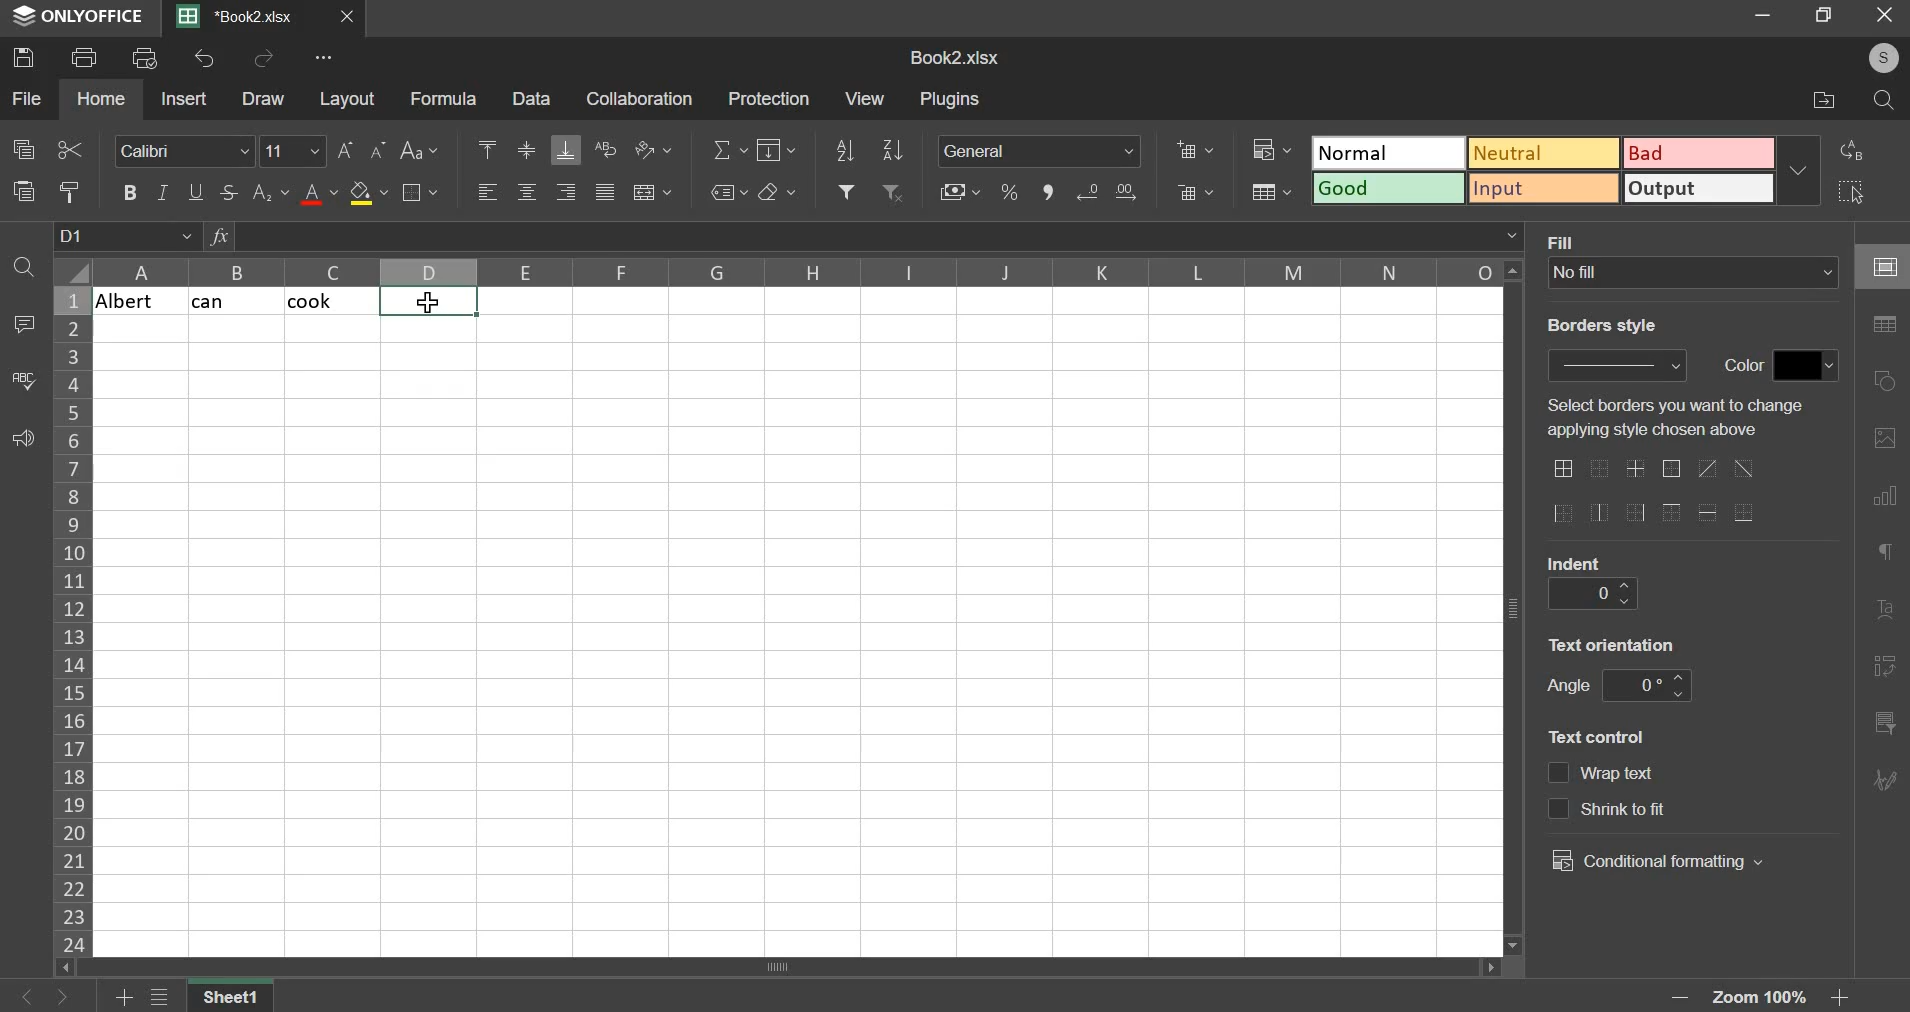  What do you see at coordinates (25, 996) in the screenshot?
I see `go back` at bounding box center [25, 996].